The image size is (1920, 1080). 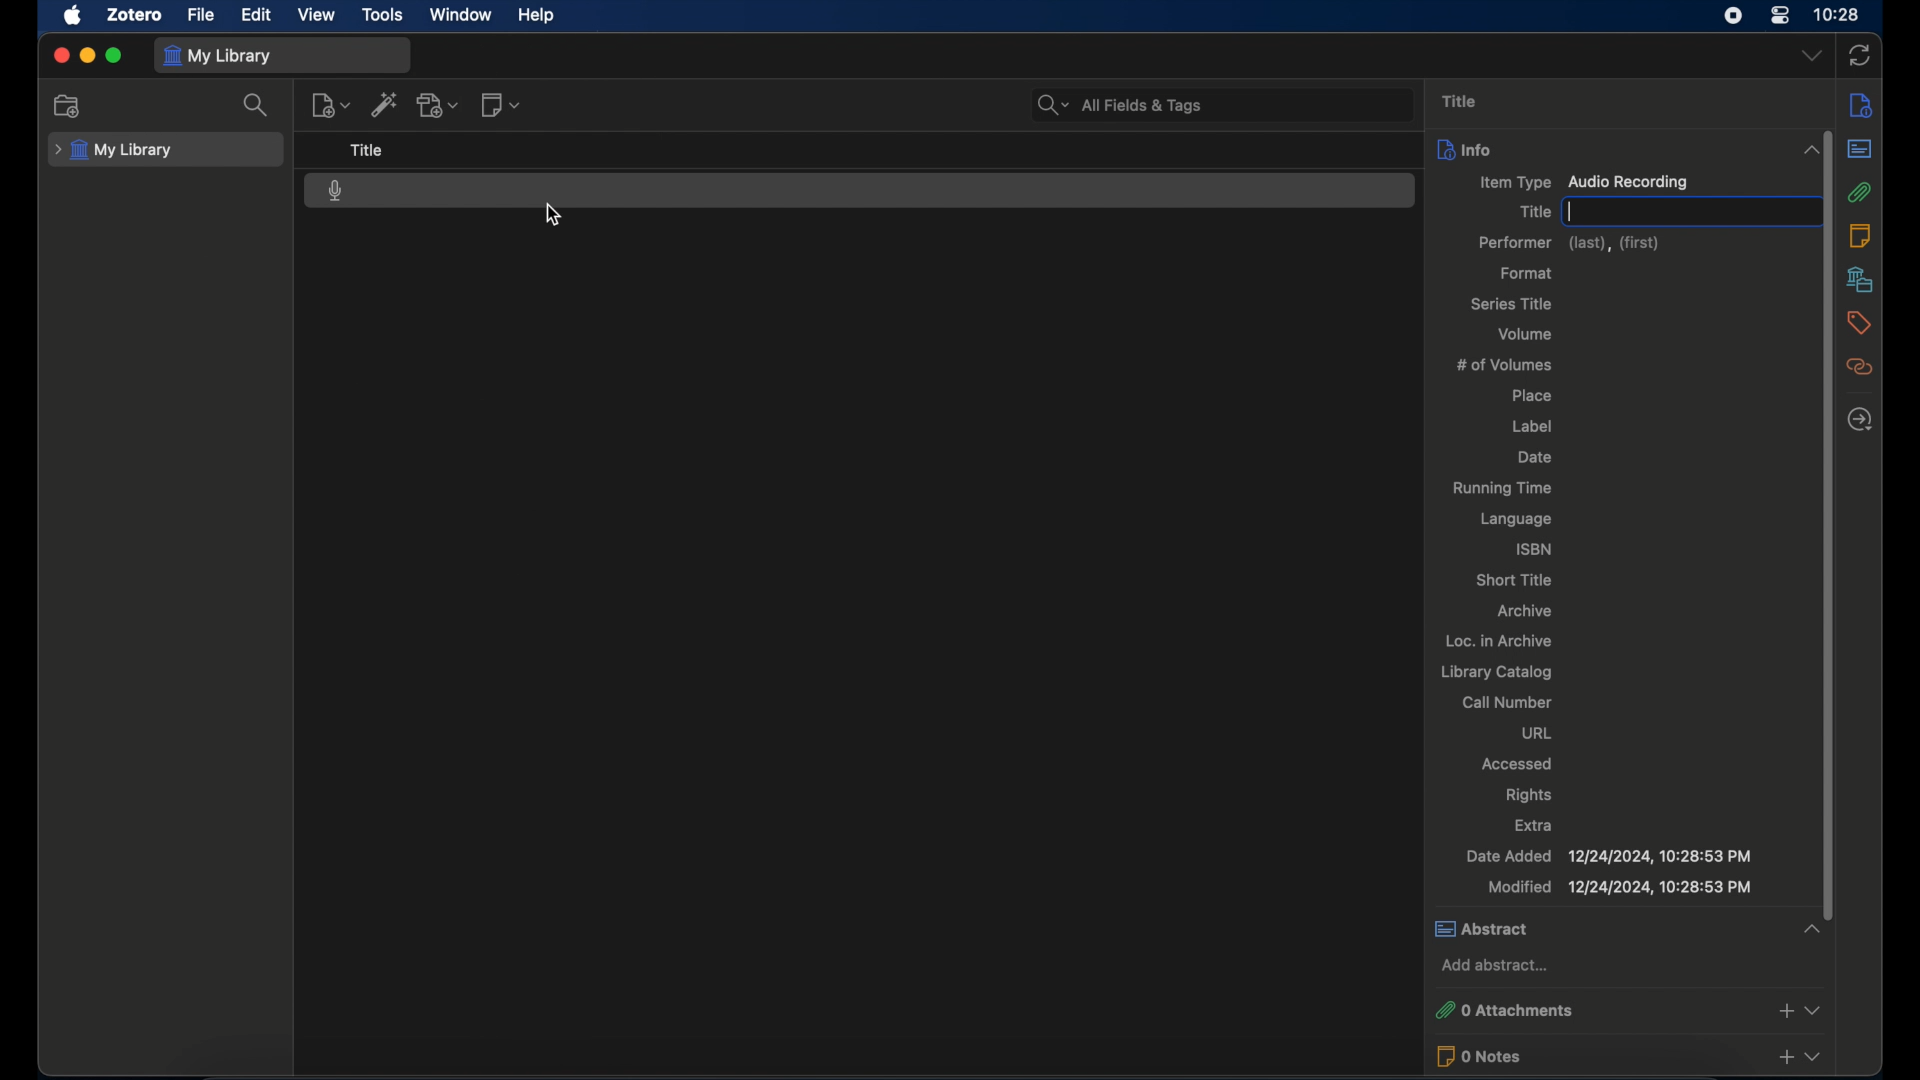 What do you see at coordinates (461, 15) in the screenshot?
I see `window` at bounding box center [461, 15].